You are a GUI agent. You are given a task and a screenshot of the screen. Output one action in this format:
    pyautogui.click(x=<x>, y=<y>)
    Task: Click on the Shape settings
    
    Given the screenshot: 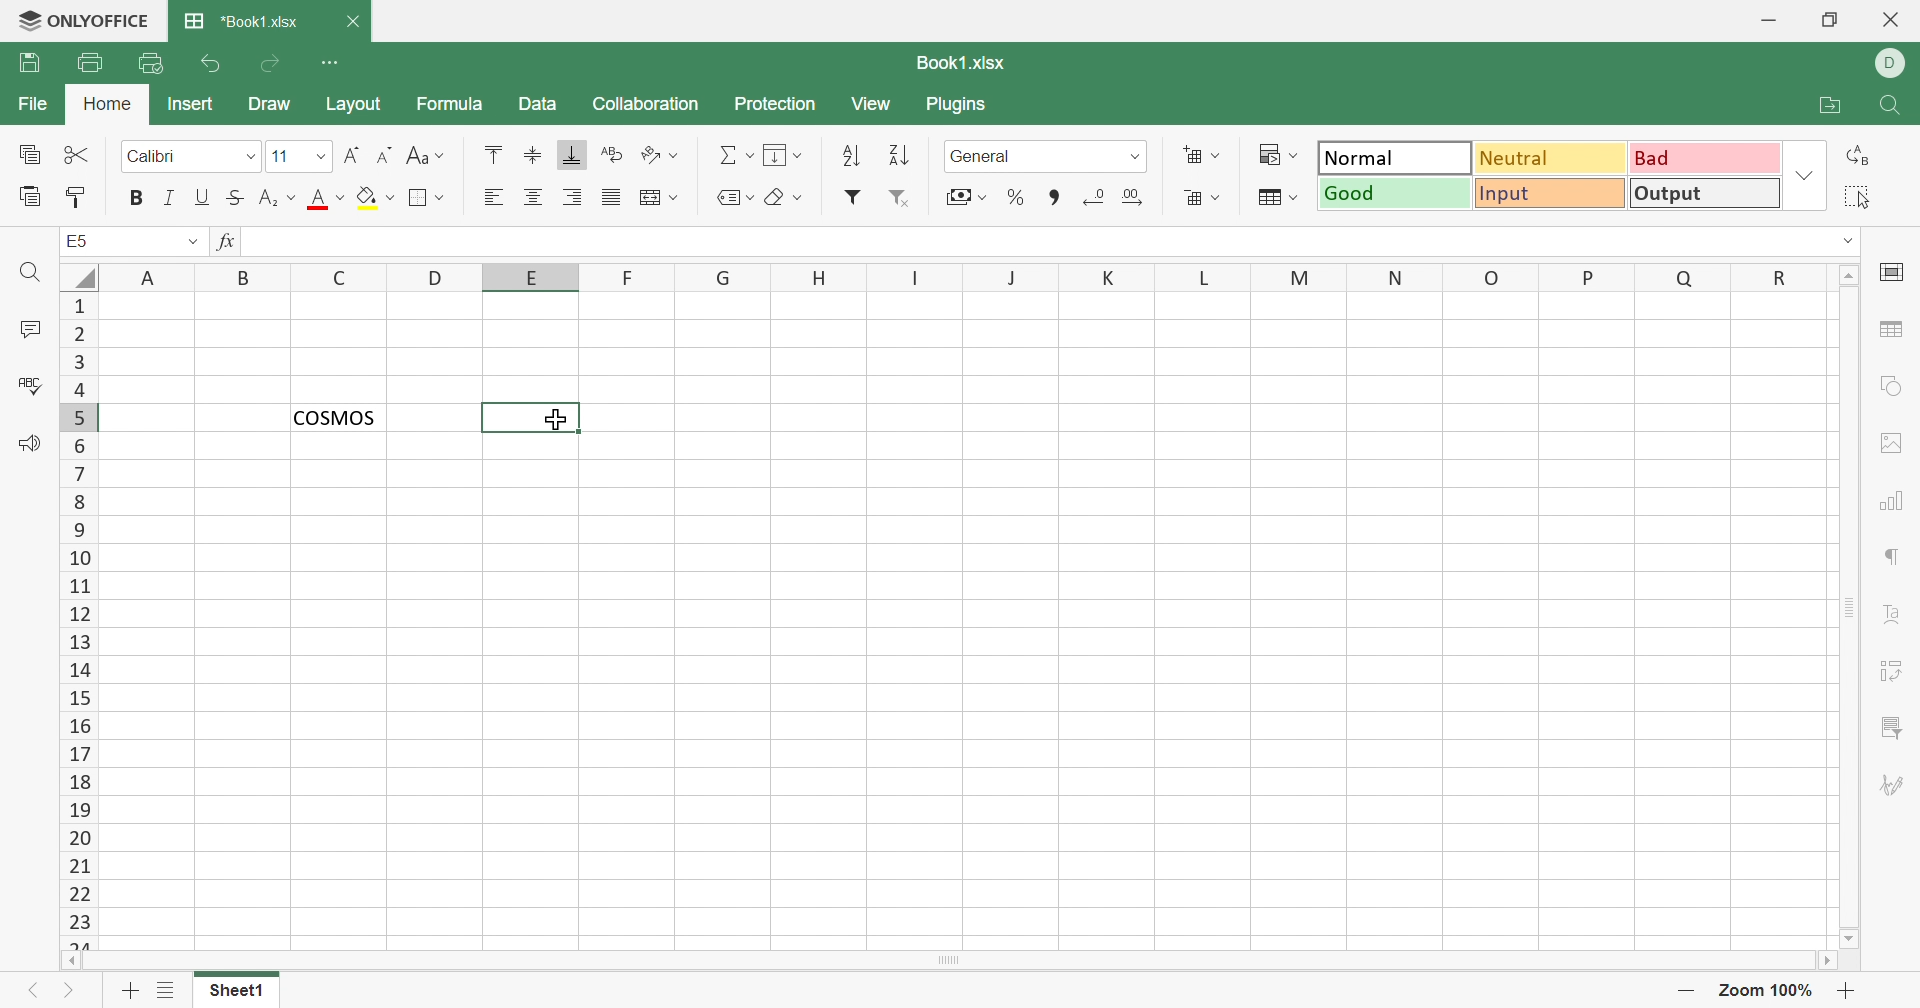 What is the action you would take?
    pyautogui.click(x=1896, y=389)
    